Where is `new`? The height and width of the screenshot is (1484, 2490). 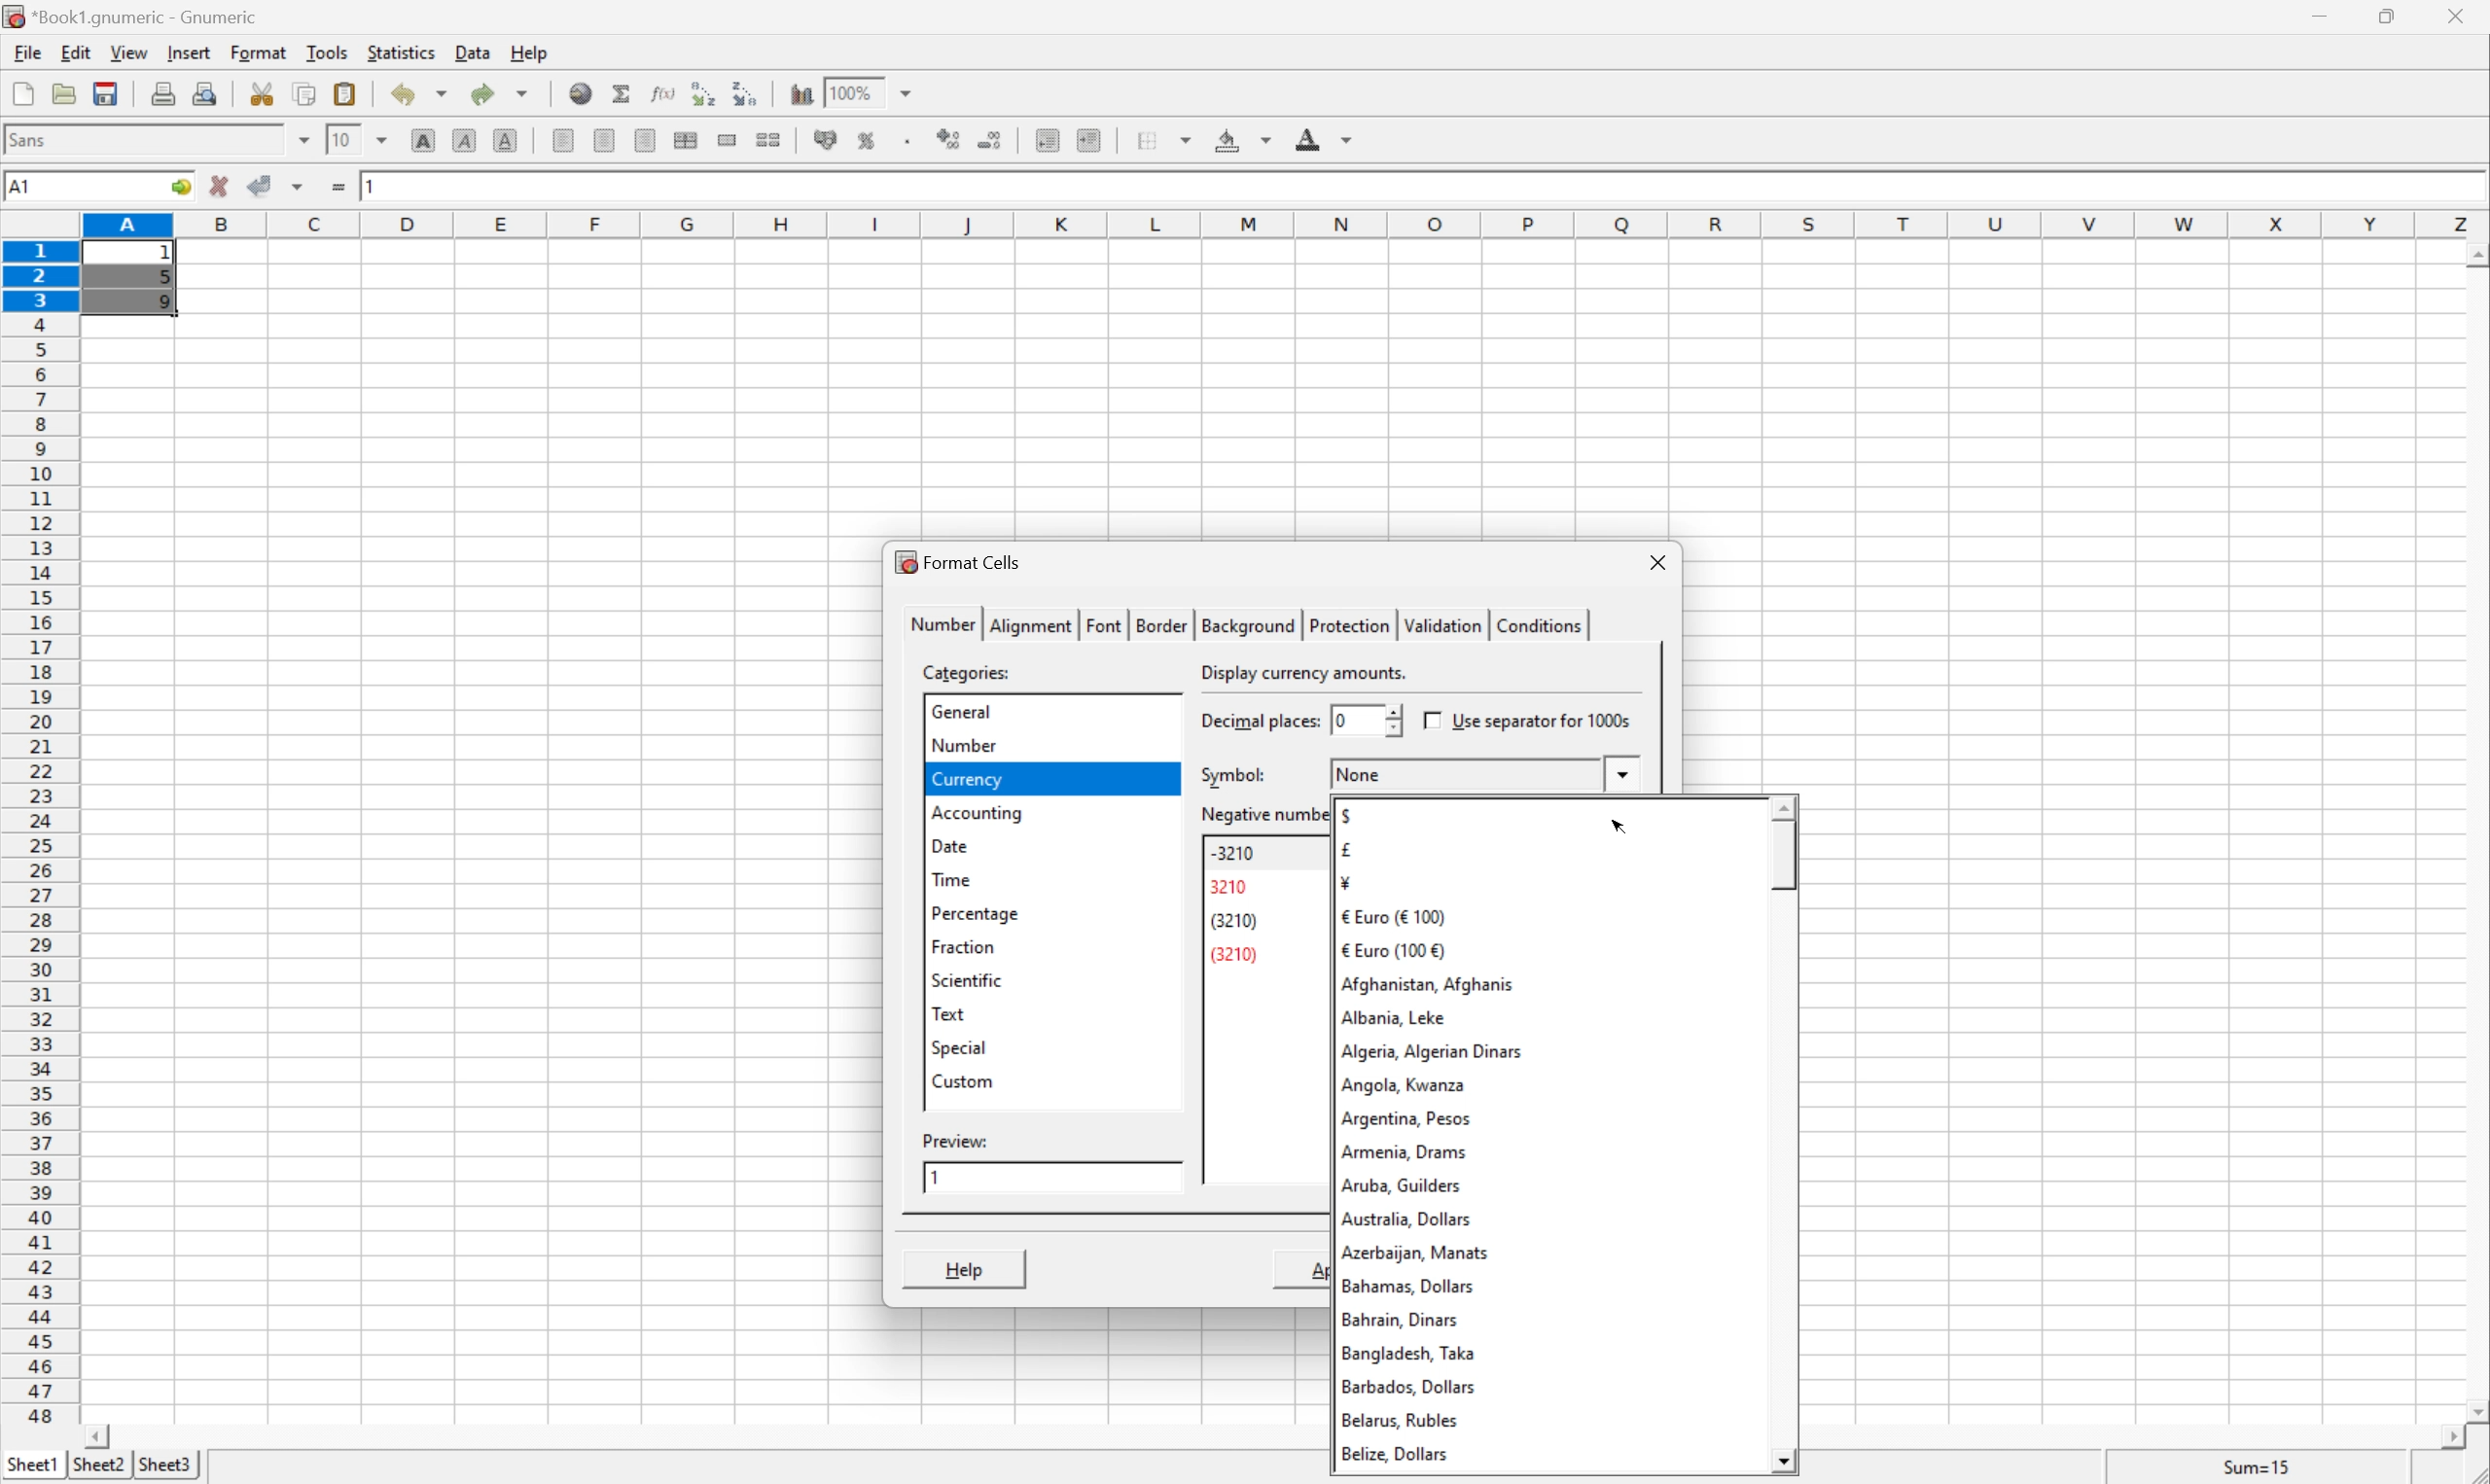
new is located at coordinates (24, 89).